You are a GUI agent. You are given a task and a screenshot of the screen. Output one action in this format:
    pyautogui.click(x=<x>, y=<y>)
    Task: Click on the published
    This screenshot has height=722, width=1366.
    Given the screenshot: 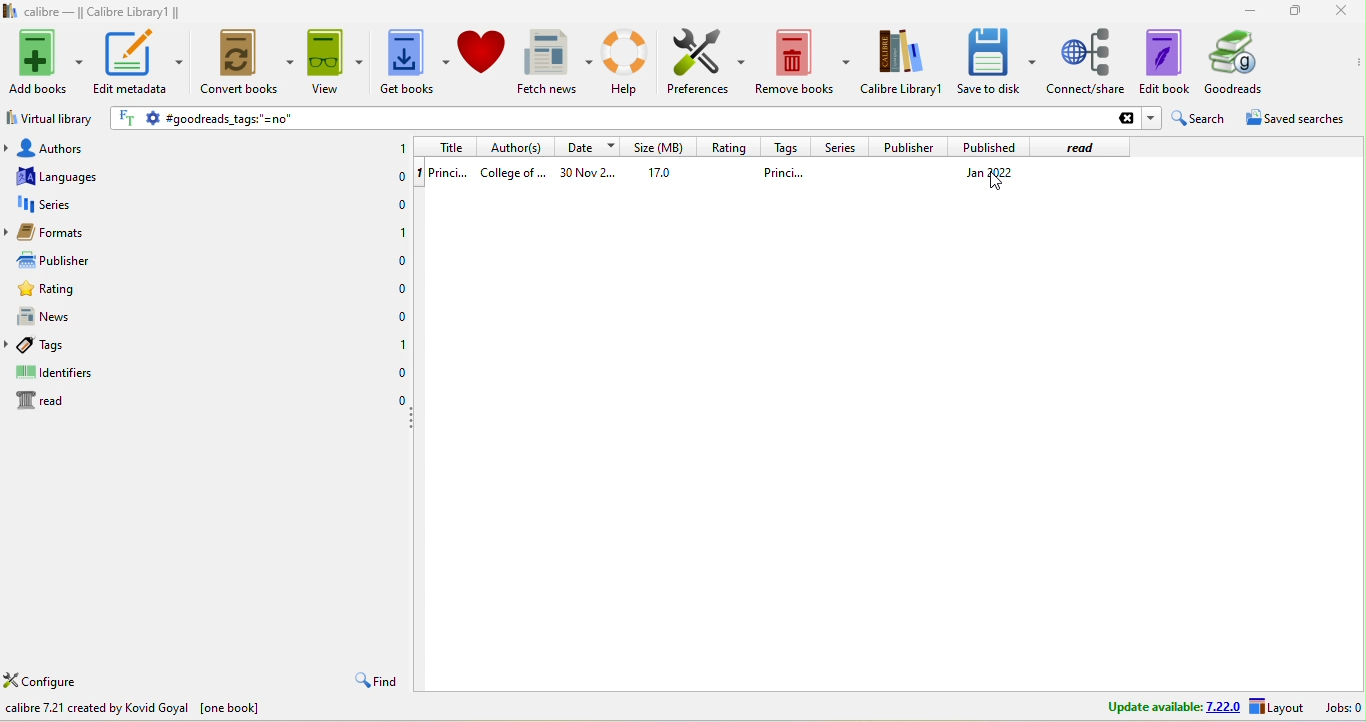 What is the action you would take?
    pyautogui.click(x=988, y=146)
    